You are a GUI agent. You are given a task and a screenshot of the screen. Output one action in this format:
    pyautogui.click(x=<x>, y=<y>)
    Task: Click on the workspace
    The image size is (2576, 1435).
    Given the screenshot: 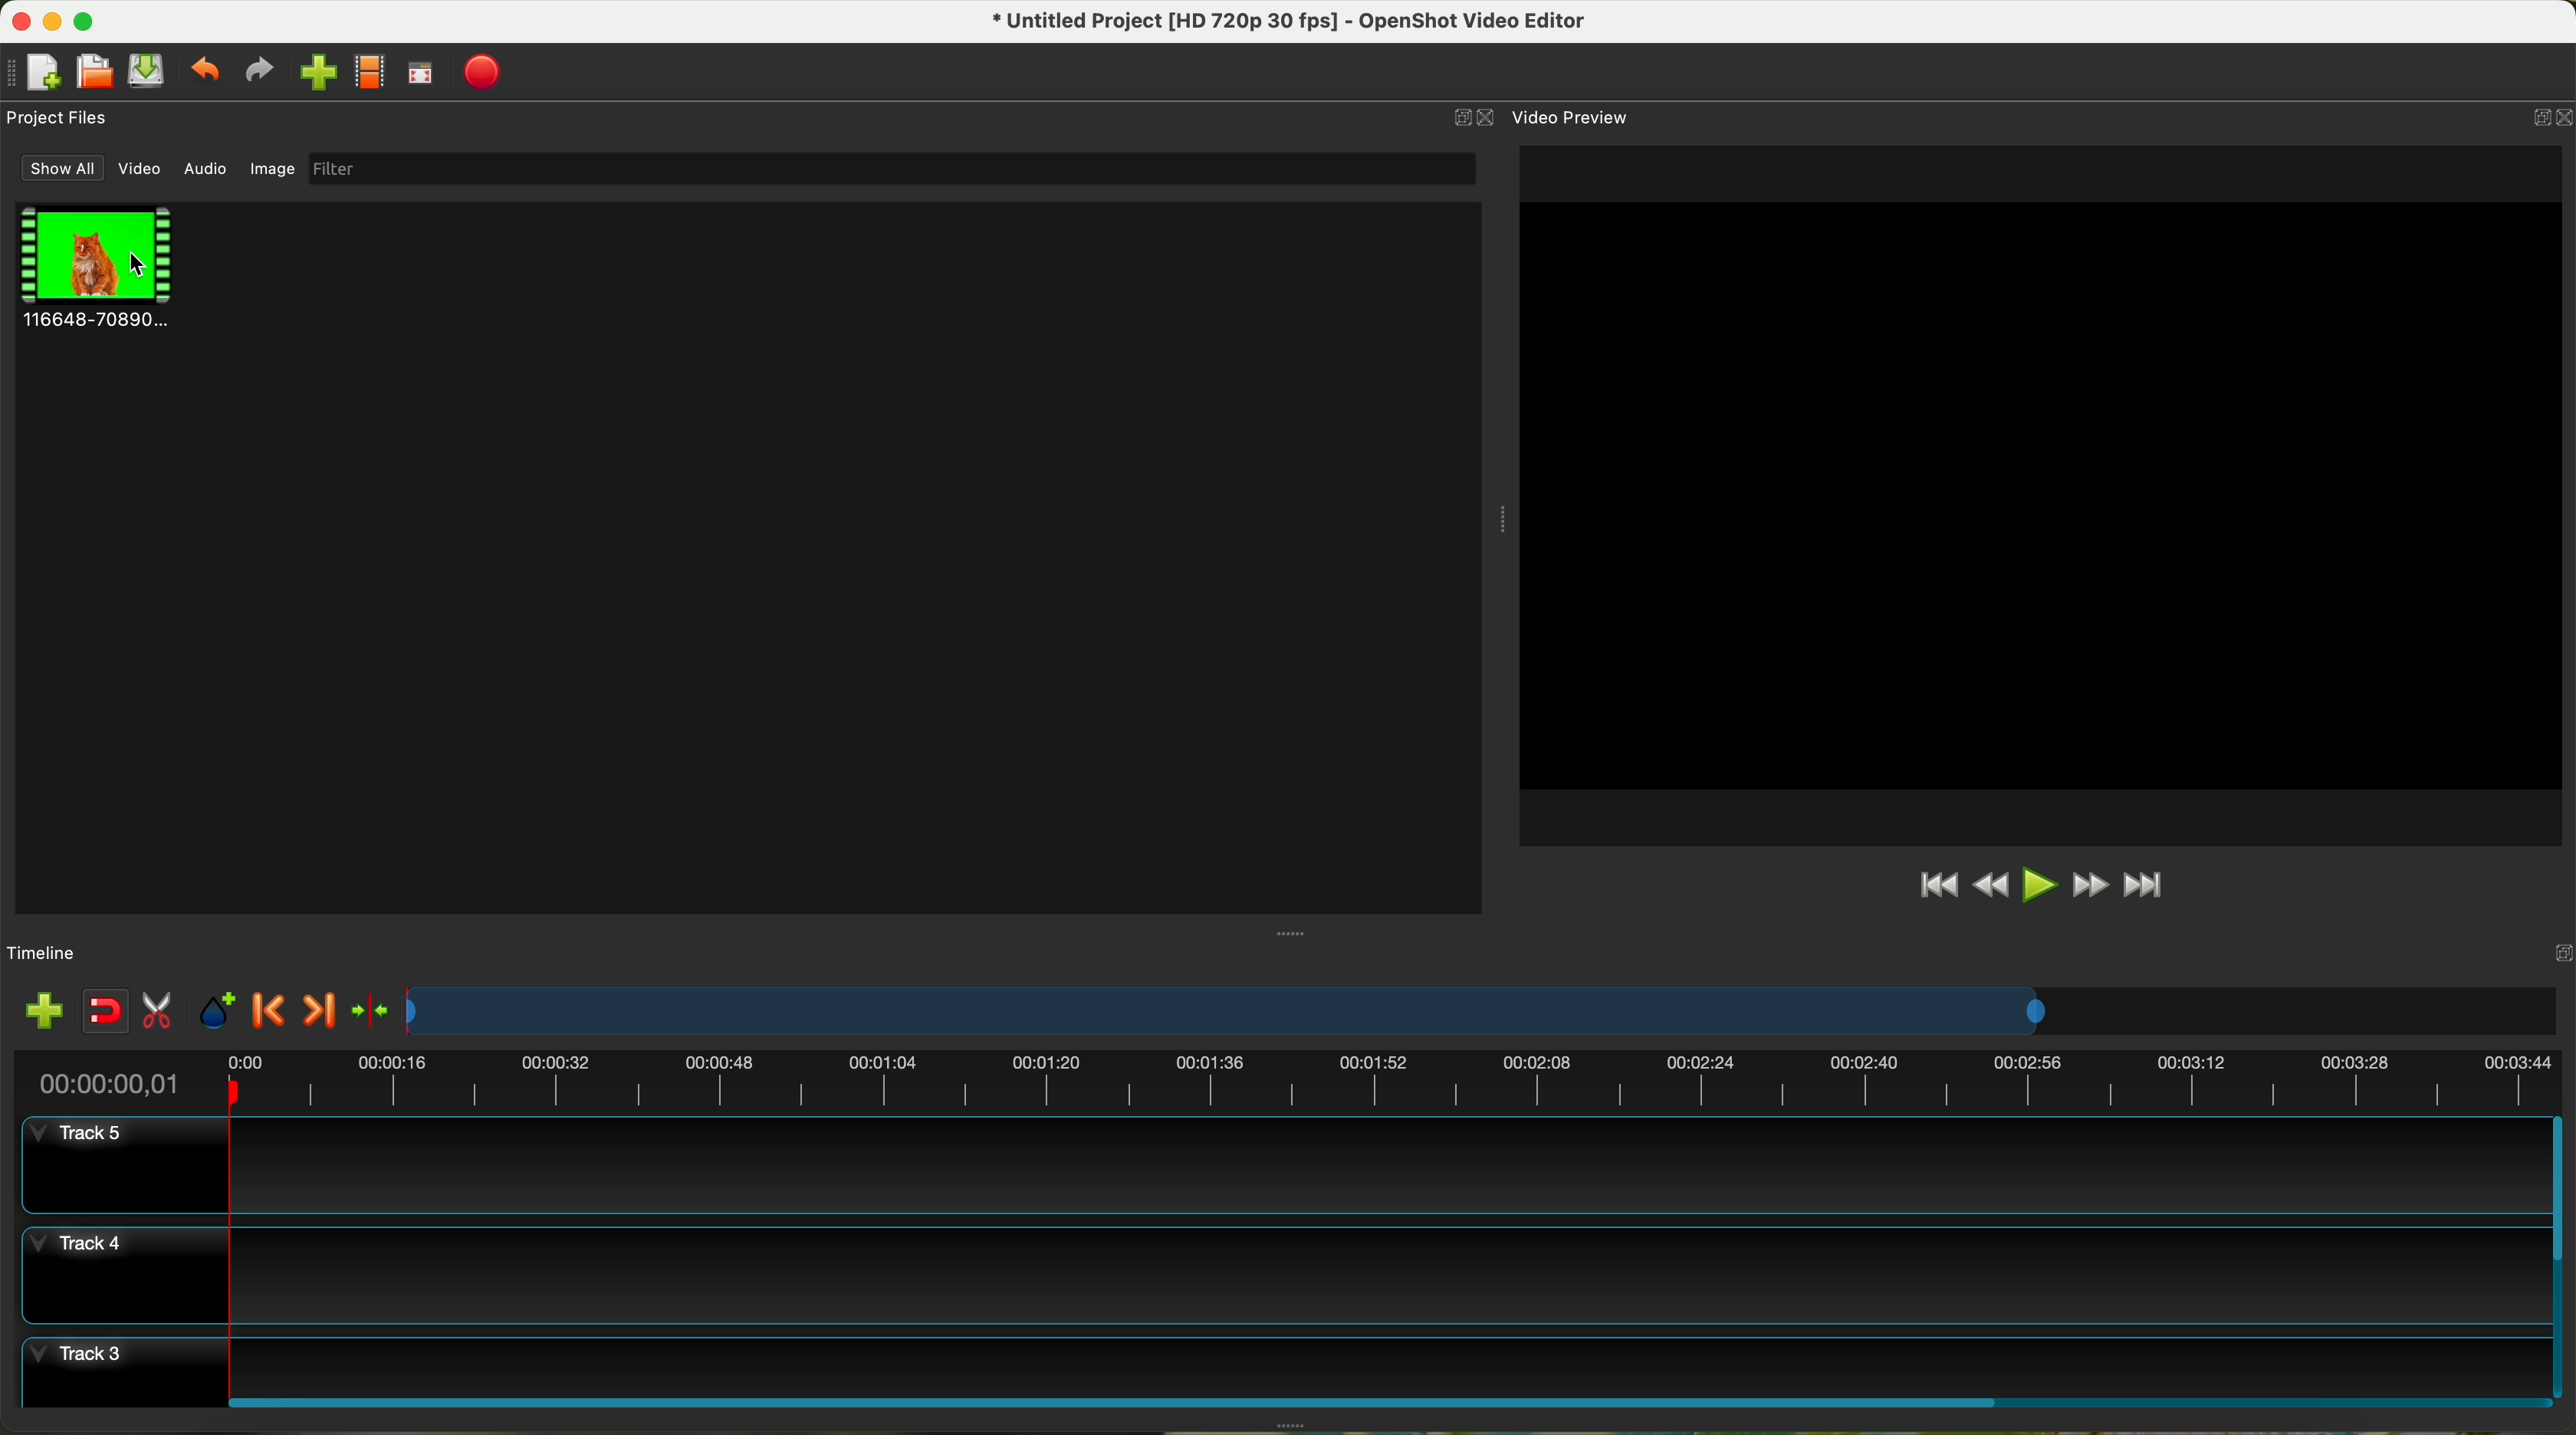 What is the action you would take?
    pyautogui.click(x=2041, y=495)
    